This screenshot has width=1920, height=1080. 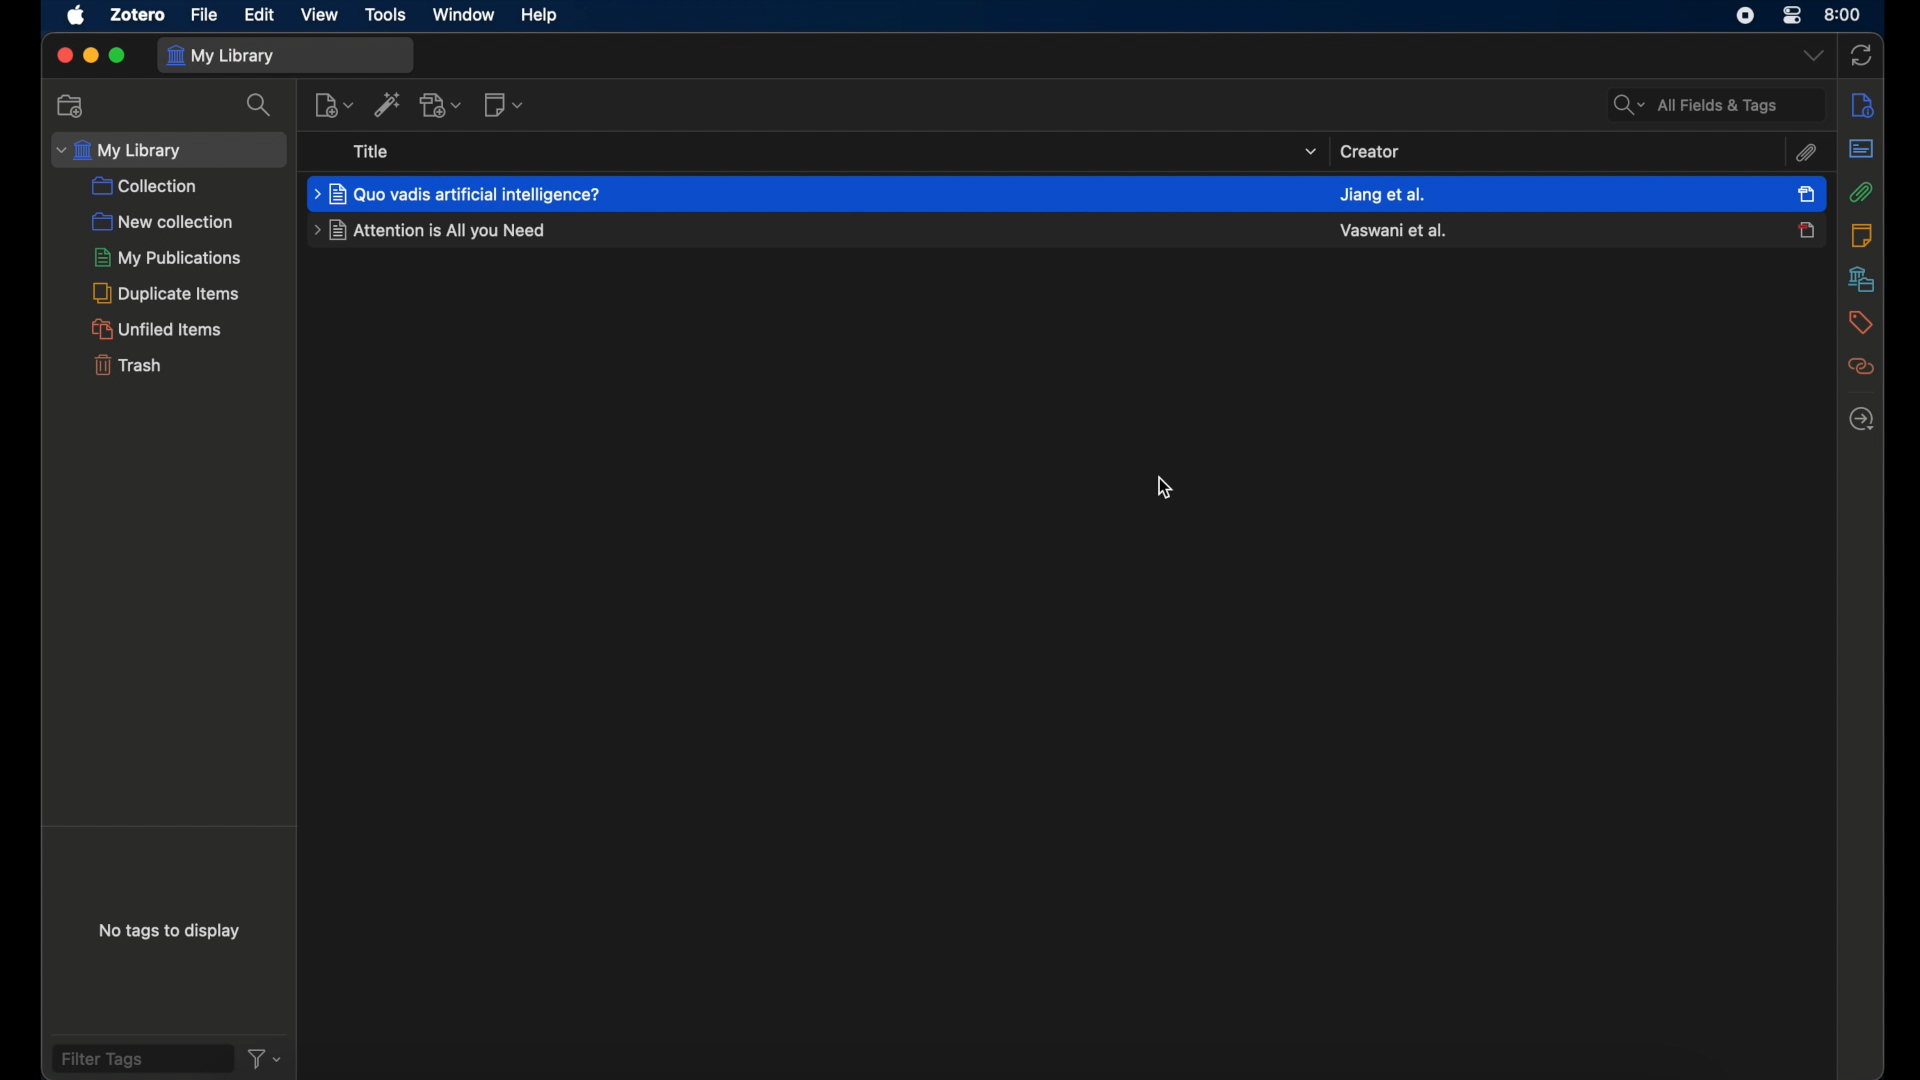 I want to click on highlighted item, so click(x=811, y=193).